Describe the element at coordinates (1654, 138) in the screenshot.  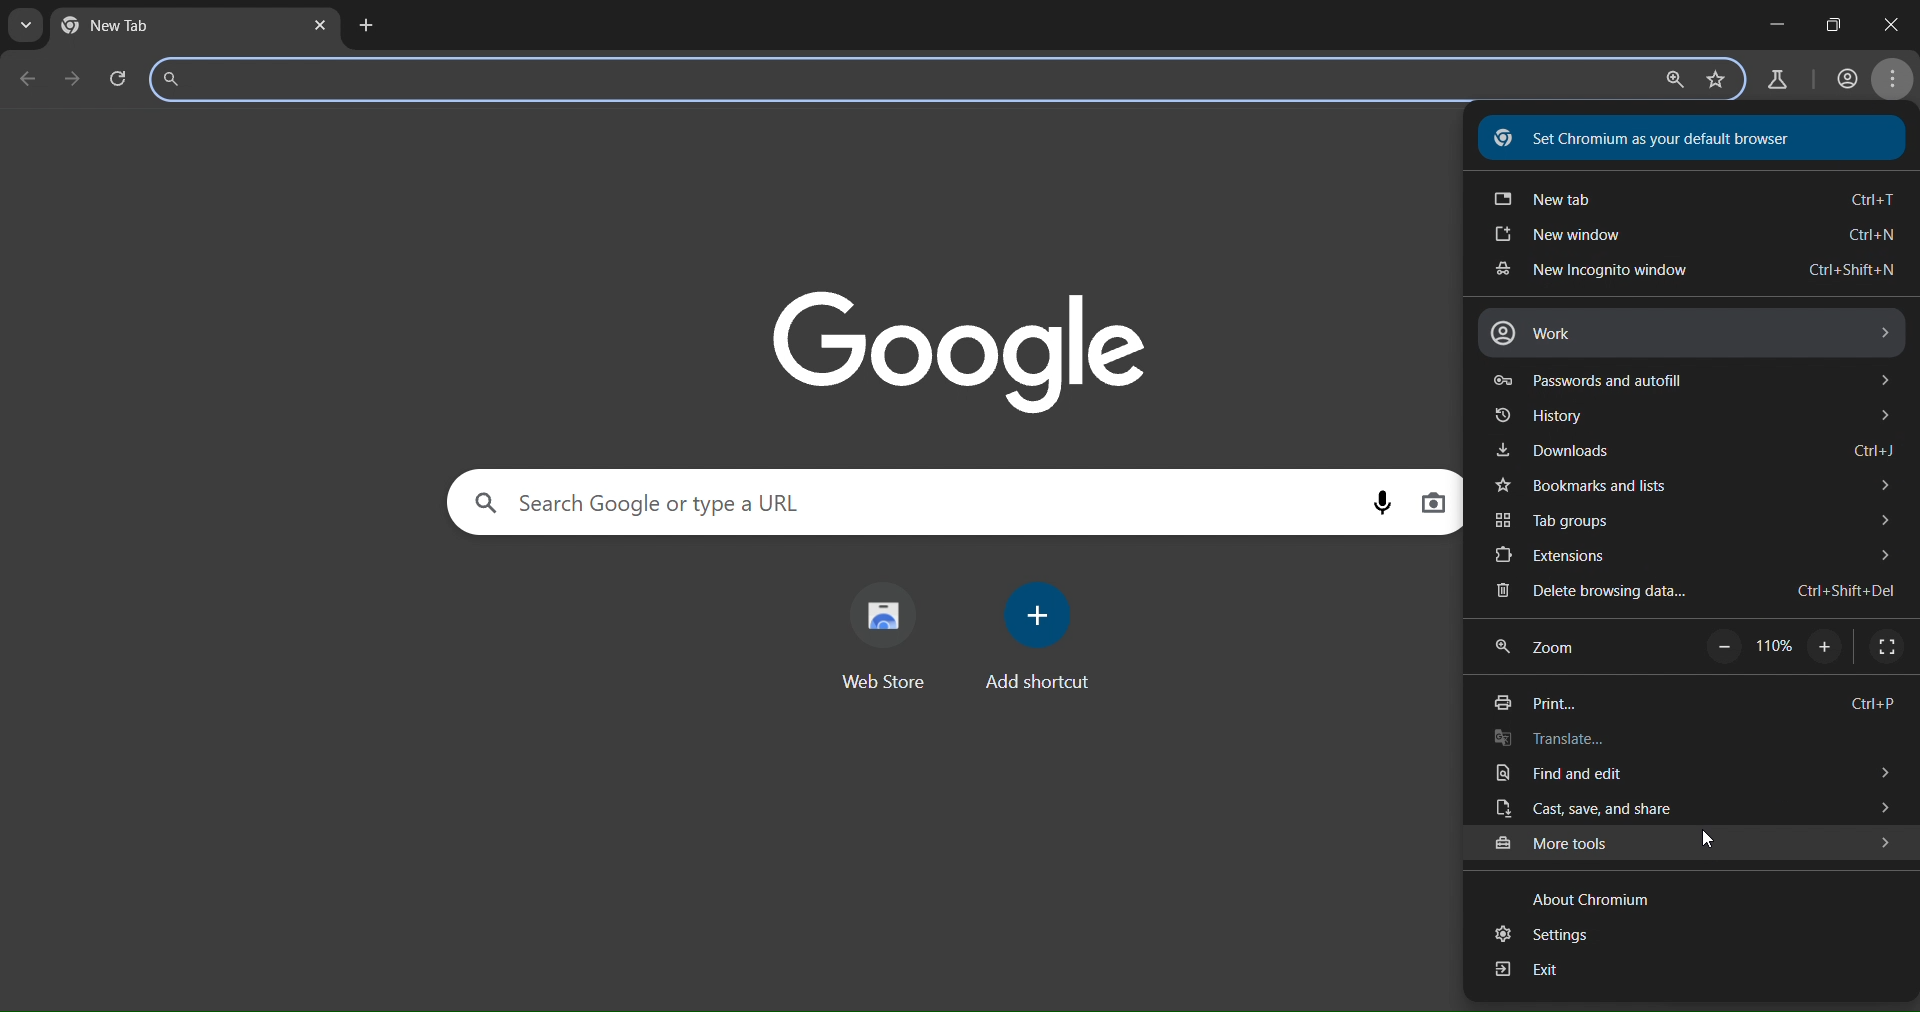
I see `Set chromium as your default browser` at that location.